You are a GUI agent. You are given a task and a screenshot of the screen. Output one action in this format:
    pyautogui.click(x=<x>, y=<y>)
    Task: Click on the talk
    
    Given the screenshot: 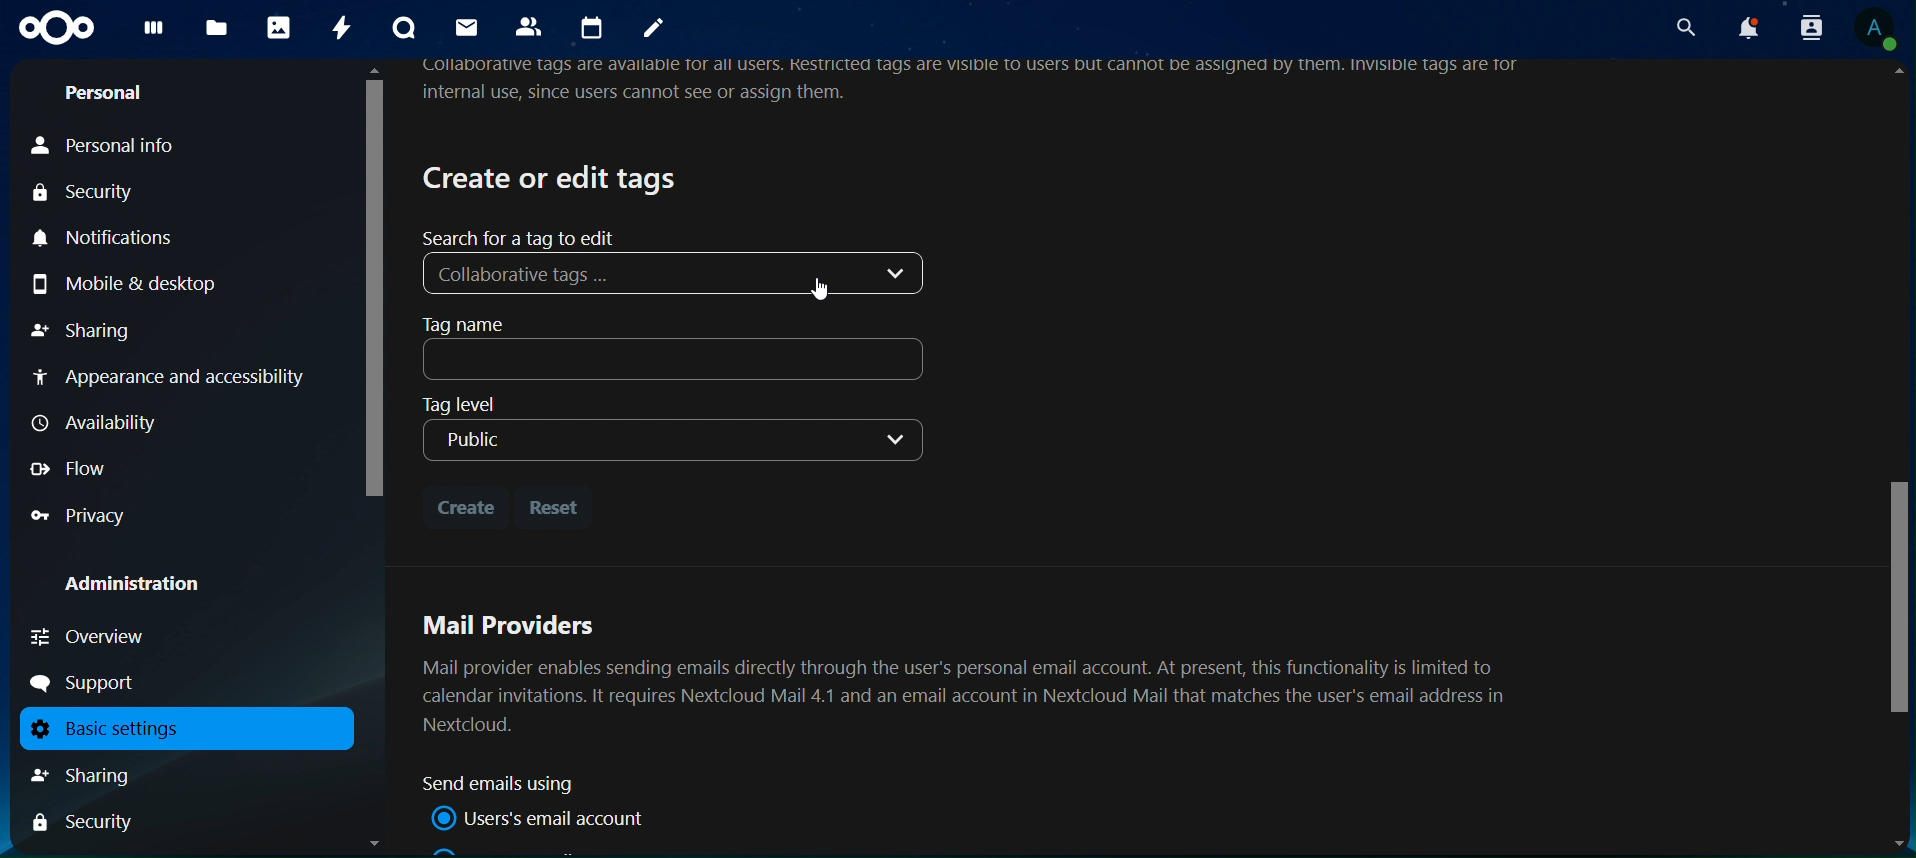 What is the action you would take?
    pyautogui.click(x=402, y=28)
    